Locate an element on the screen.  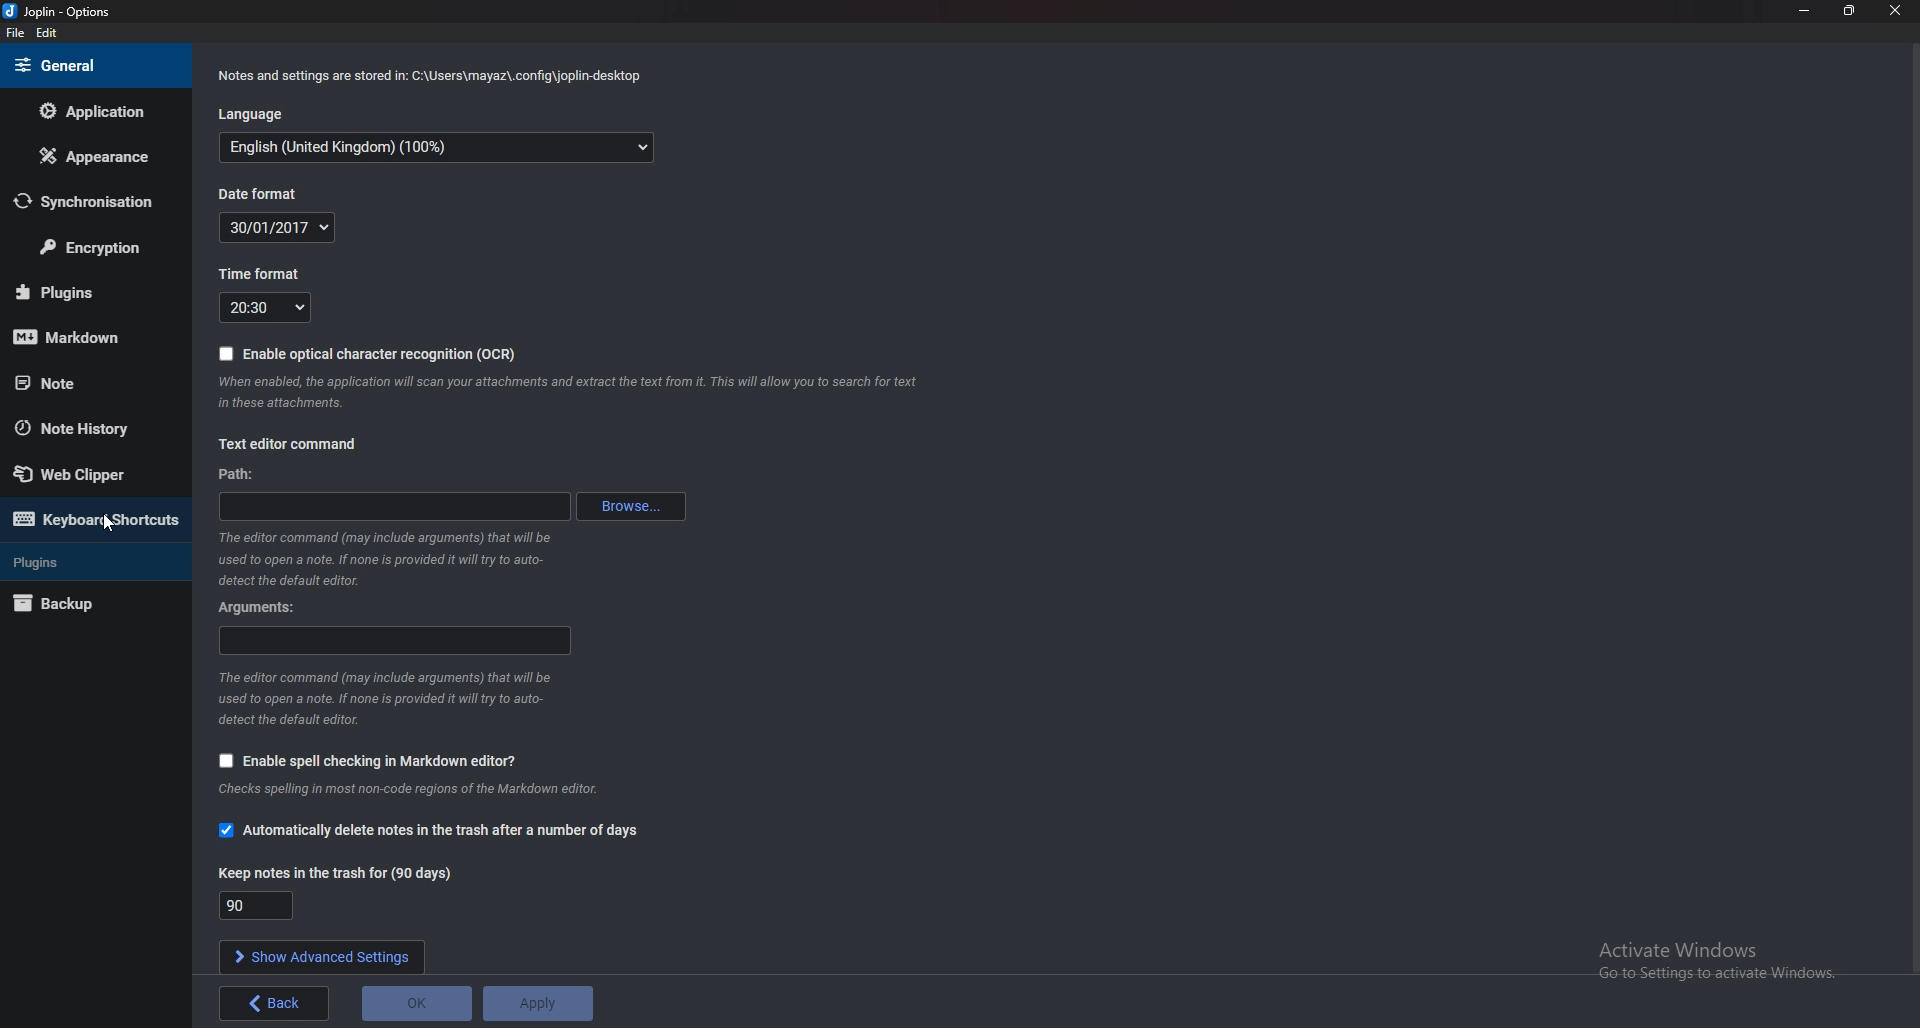
Automatically delete notes in the trash after a number a days is located at coordinates (442, 831).